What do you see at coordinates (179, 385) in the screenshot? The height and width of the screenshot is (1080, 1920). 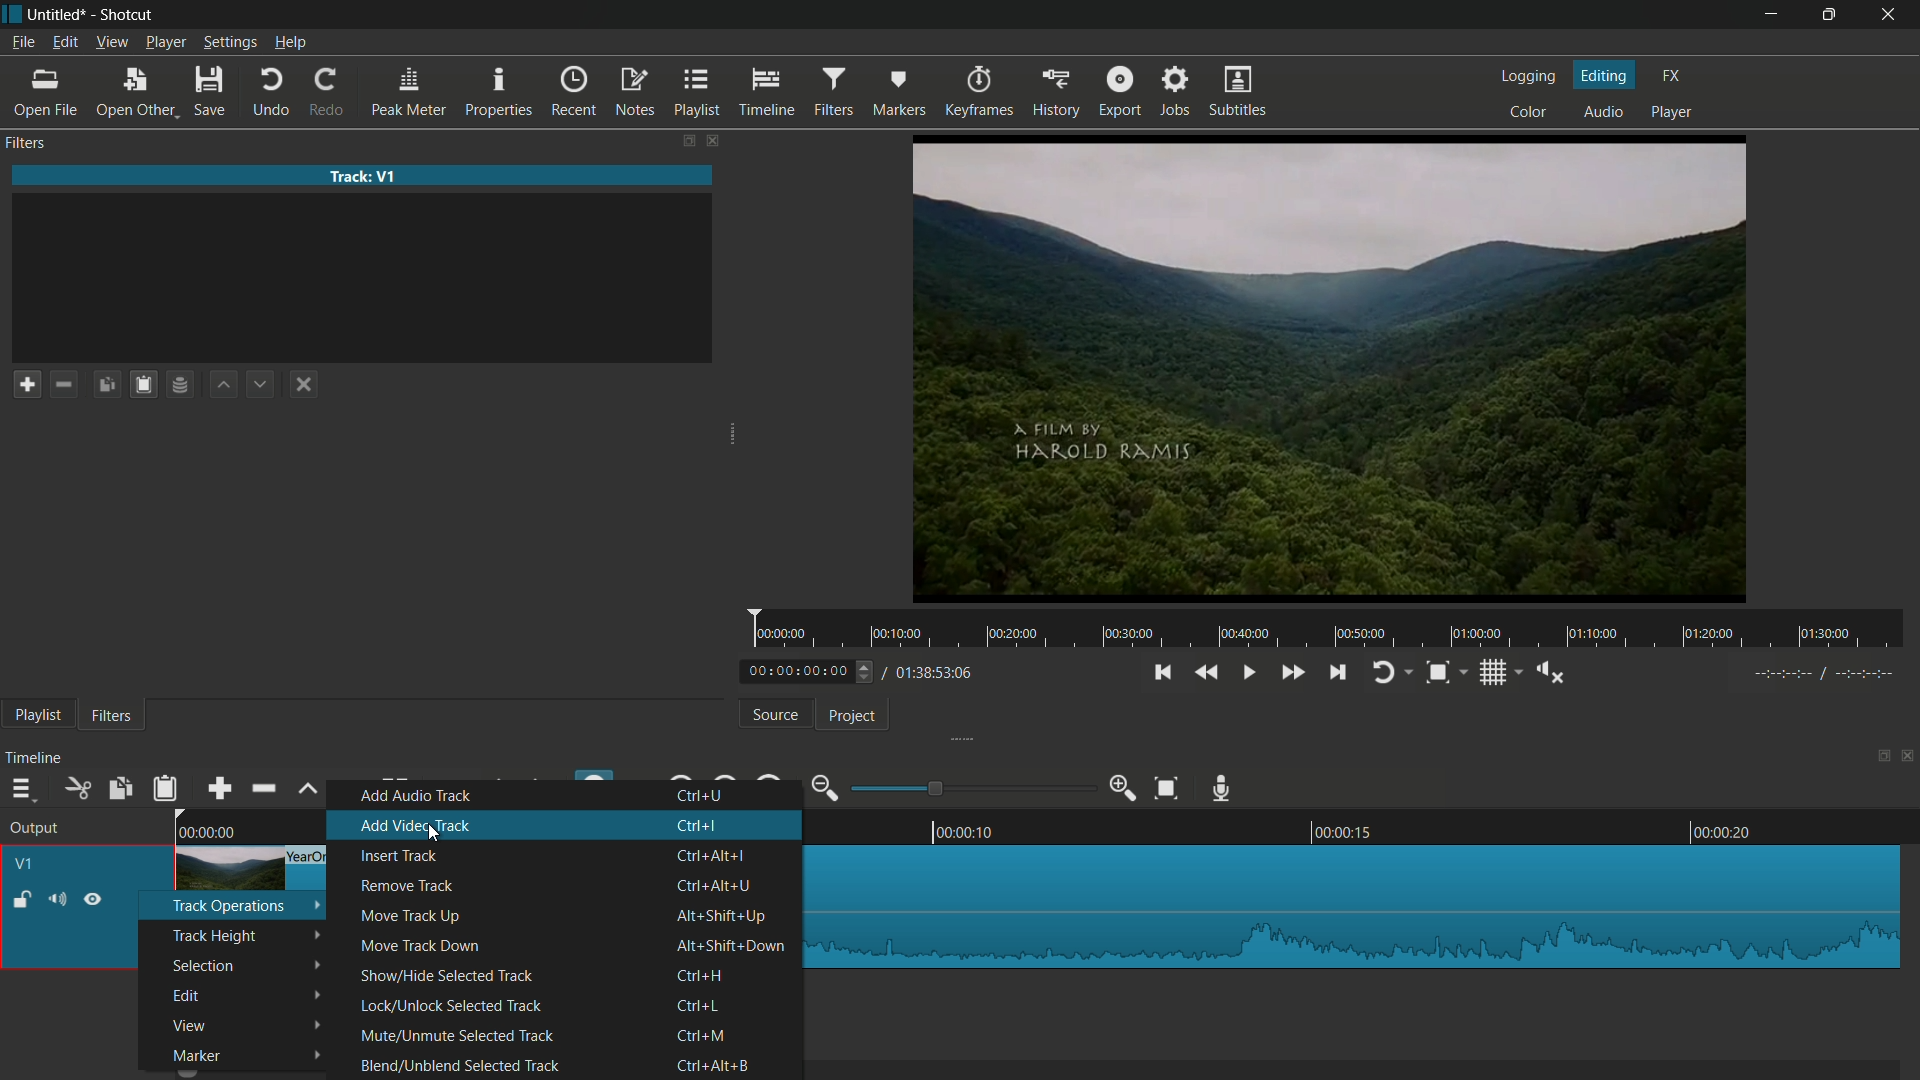 I see `save filter set` at bounding box center [179, 385].